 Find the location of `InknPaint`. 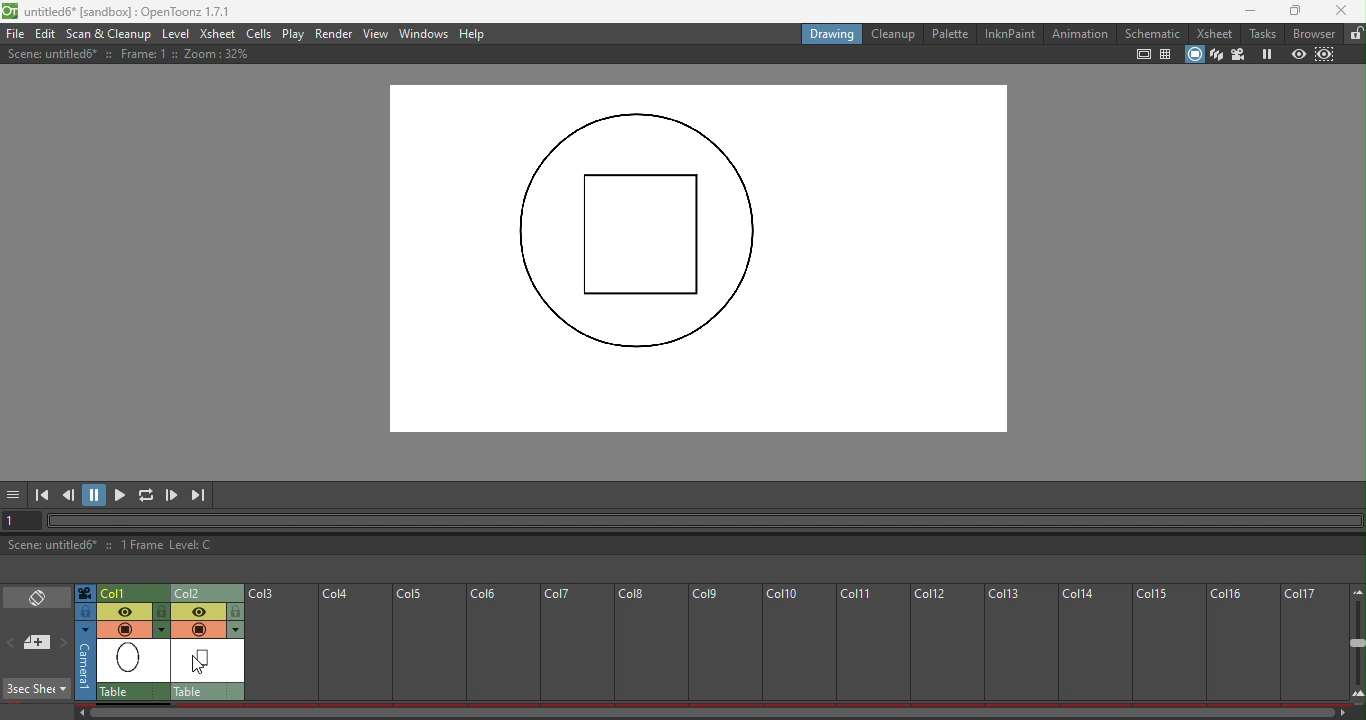

InknPaint is located at coordinates (1010, 35).